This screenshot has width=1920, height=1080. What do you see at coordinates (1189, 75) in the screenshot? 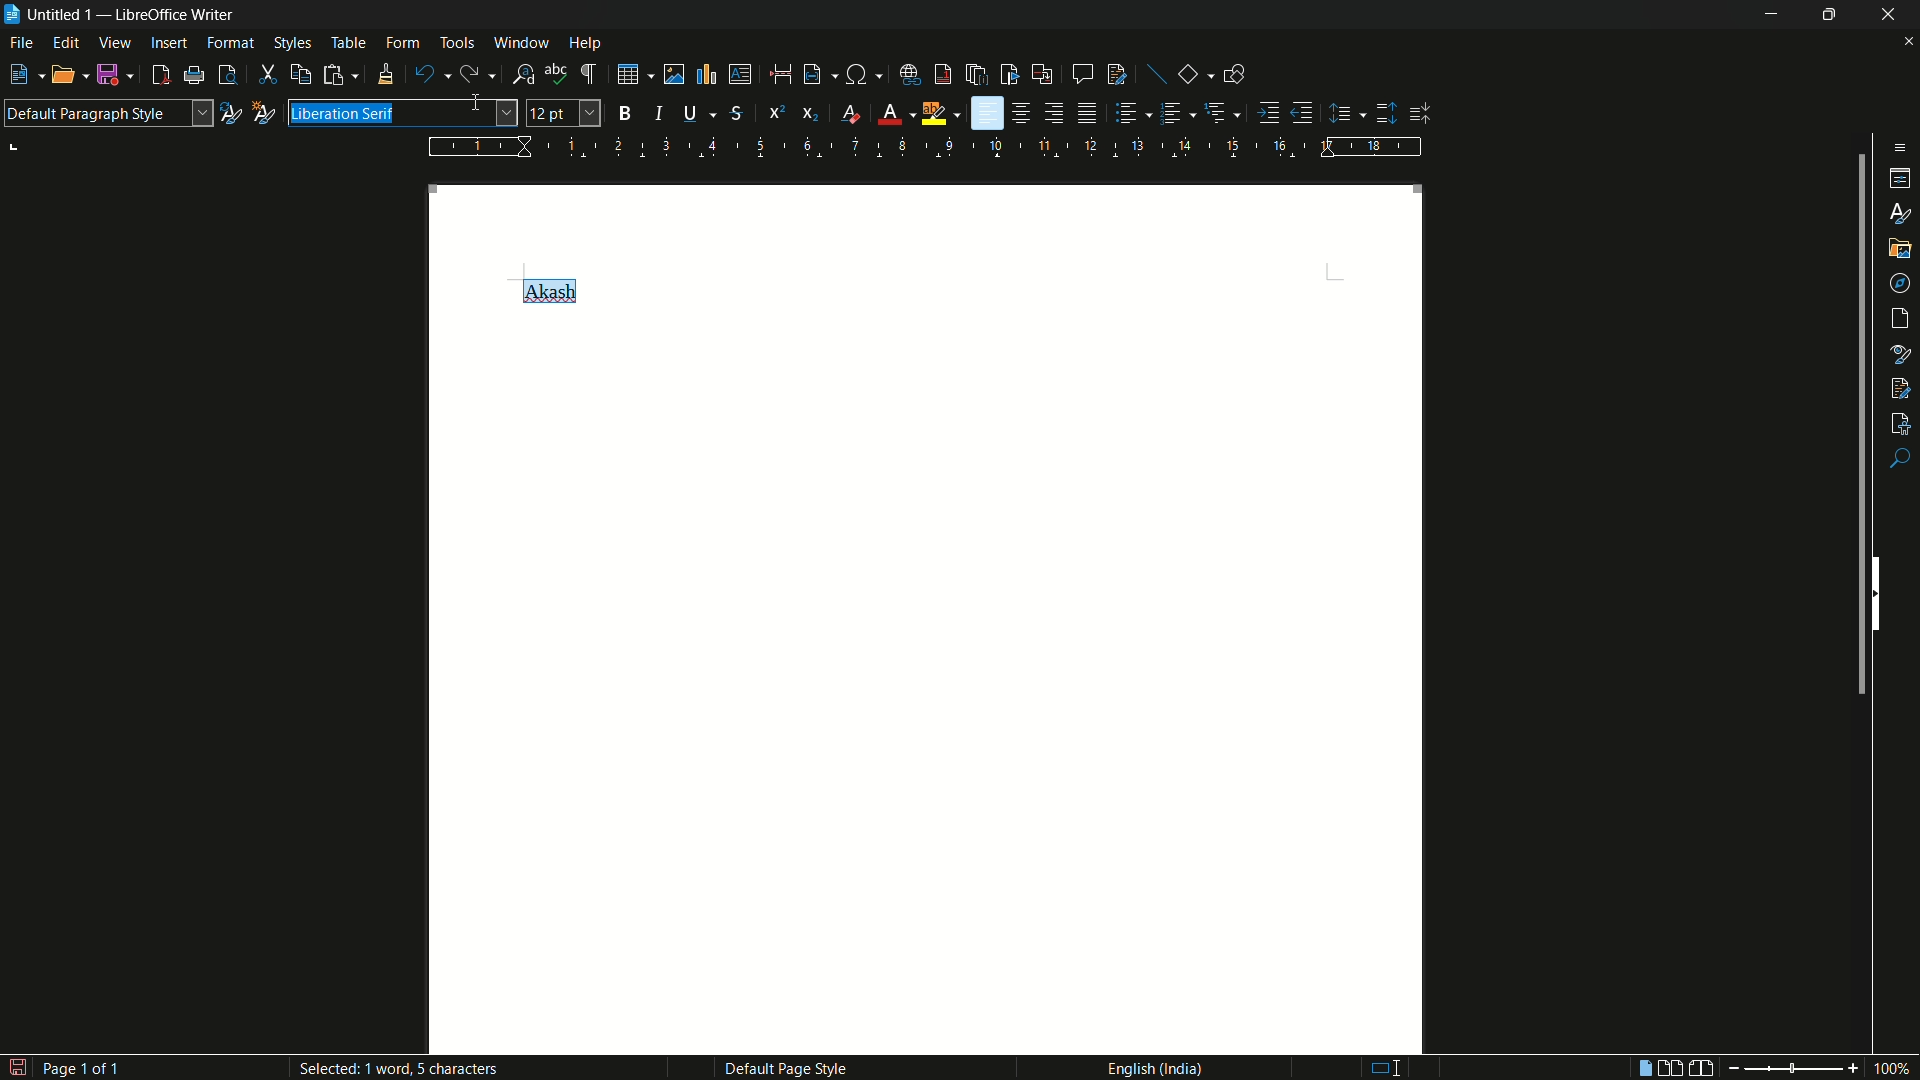
I see `basic shapes` at bounding box center [1189, 75].